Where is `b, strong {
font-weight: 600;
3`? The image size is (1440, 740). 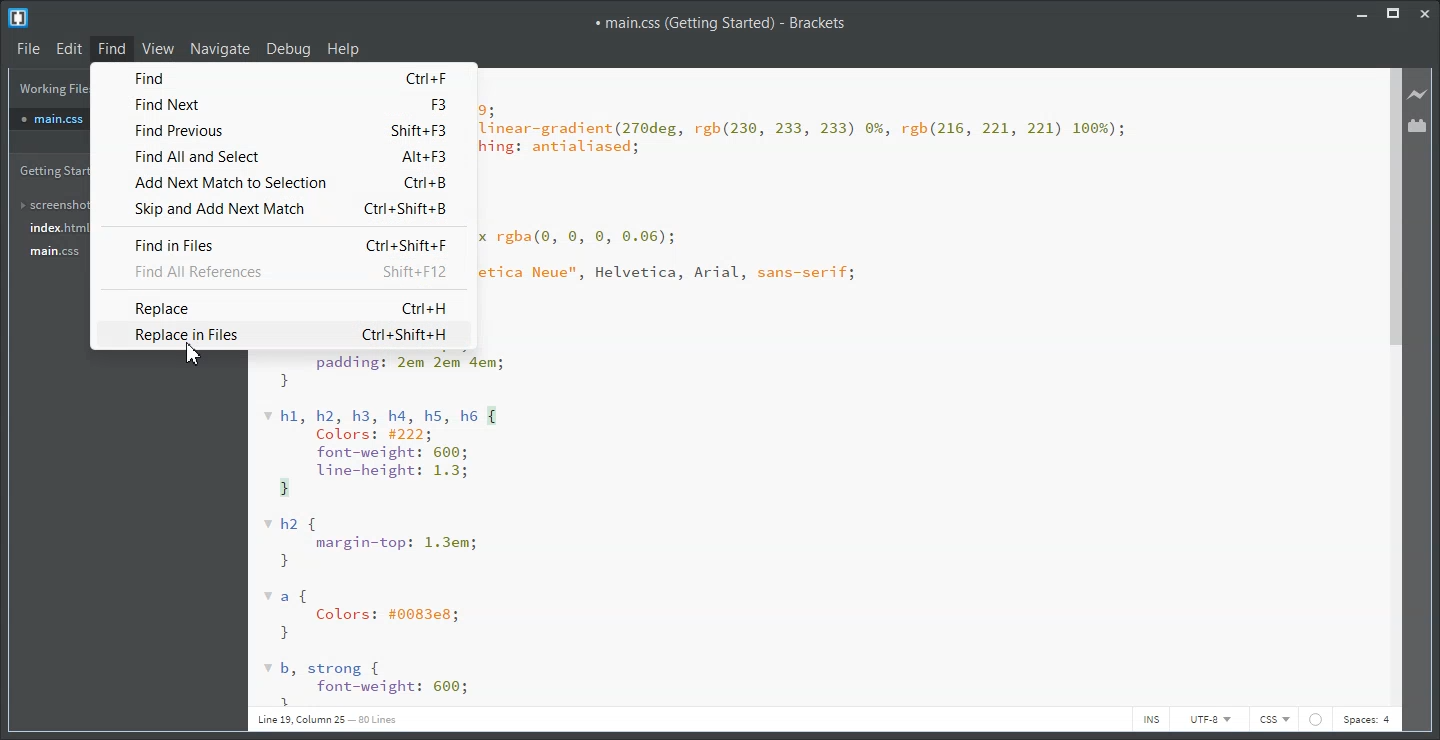
b, strong {
font-weight: 600;
3 is located at coordinates (368, 682).